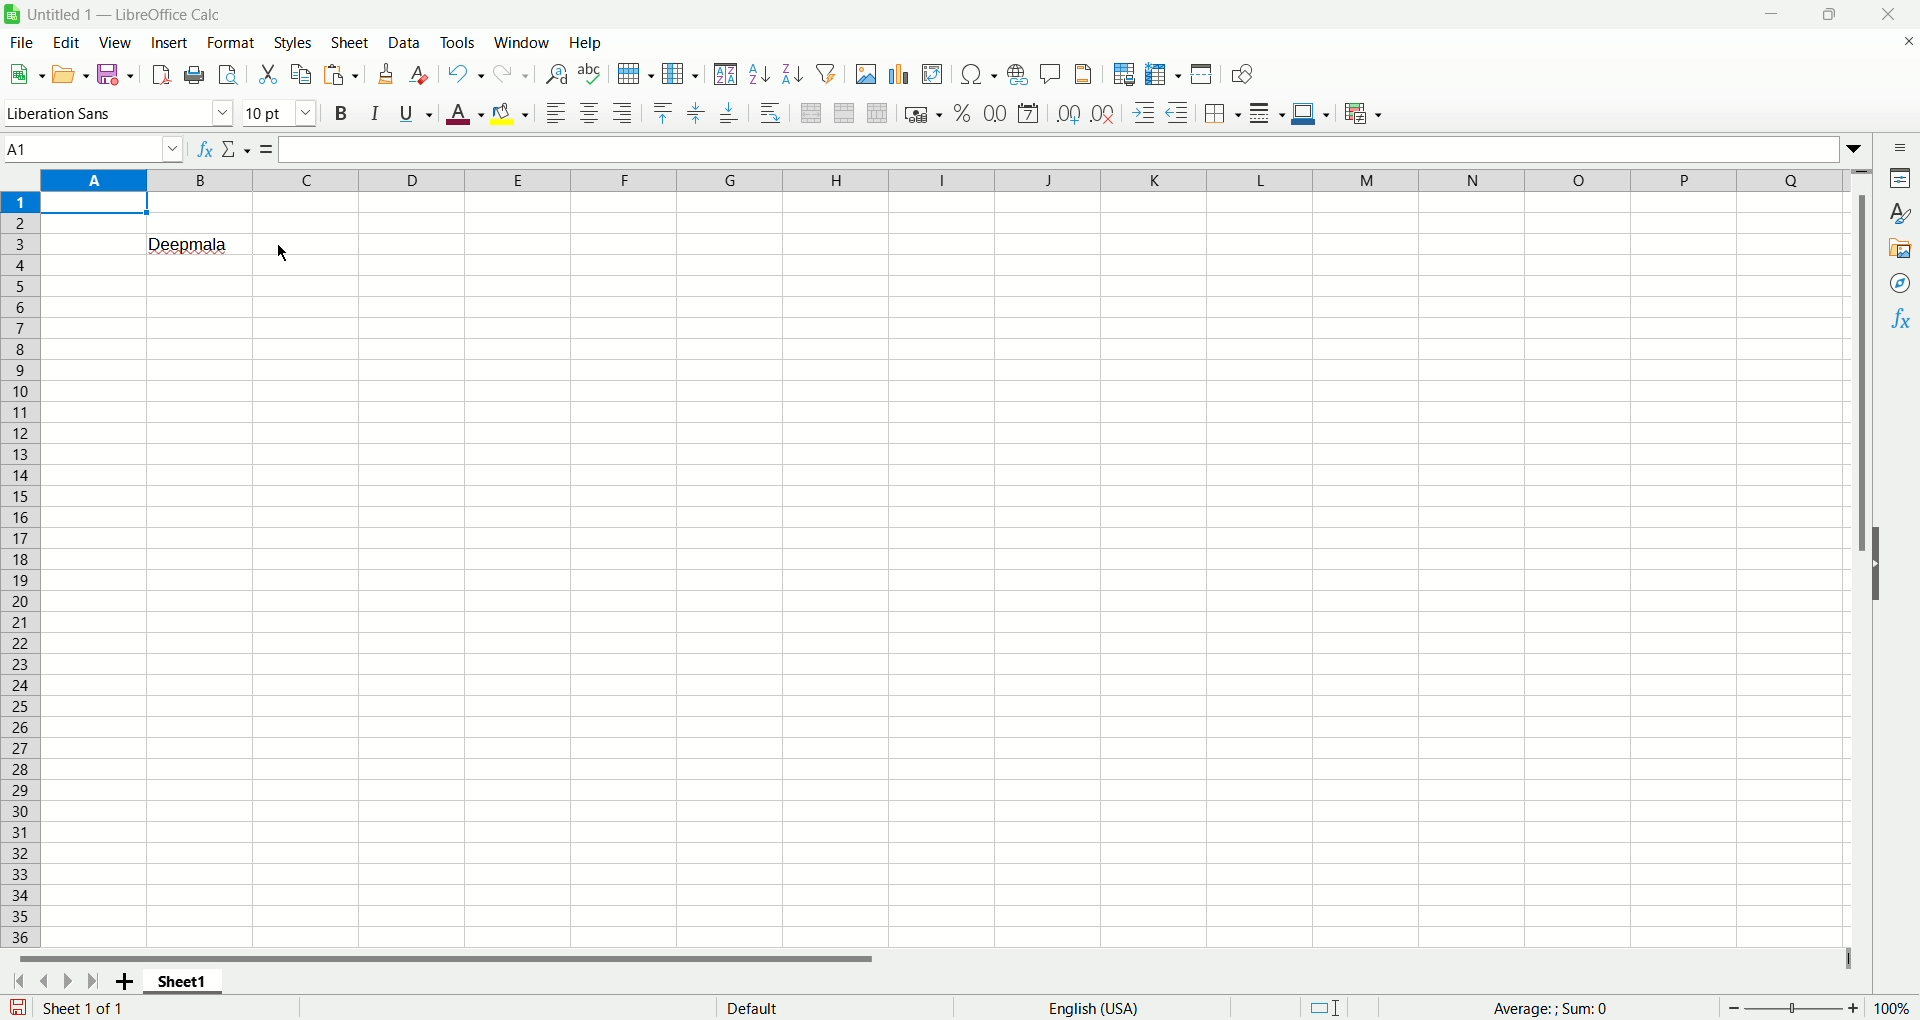 The height and width of the screenshot is (1020, 1920). I want to click on Format, so click(231, 43).